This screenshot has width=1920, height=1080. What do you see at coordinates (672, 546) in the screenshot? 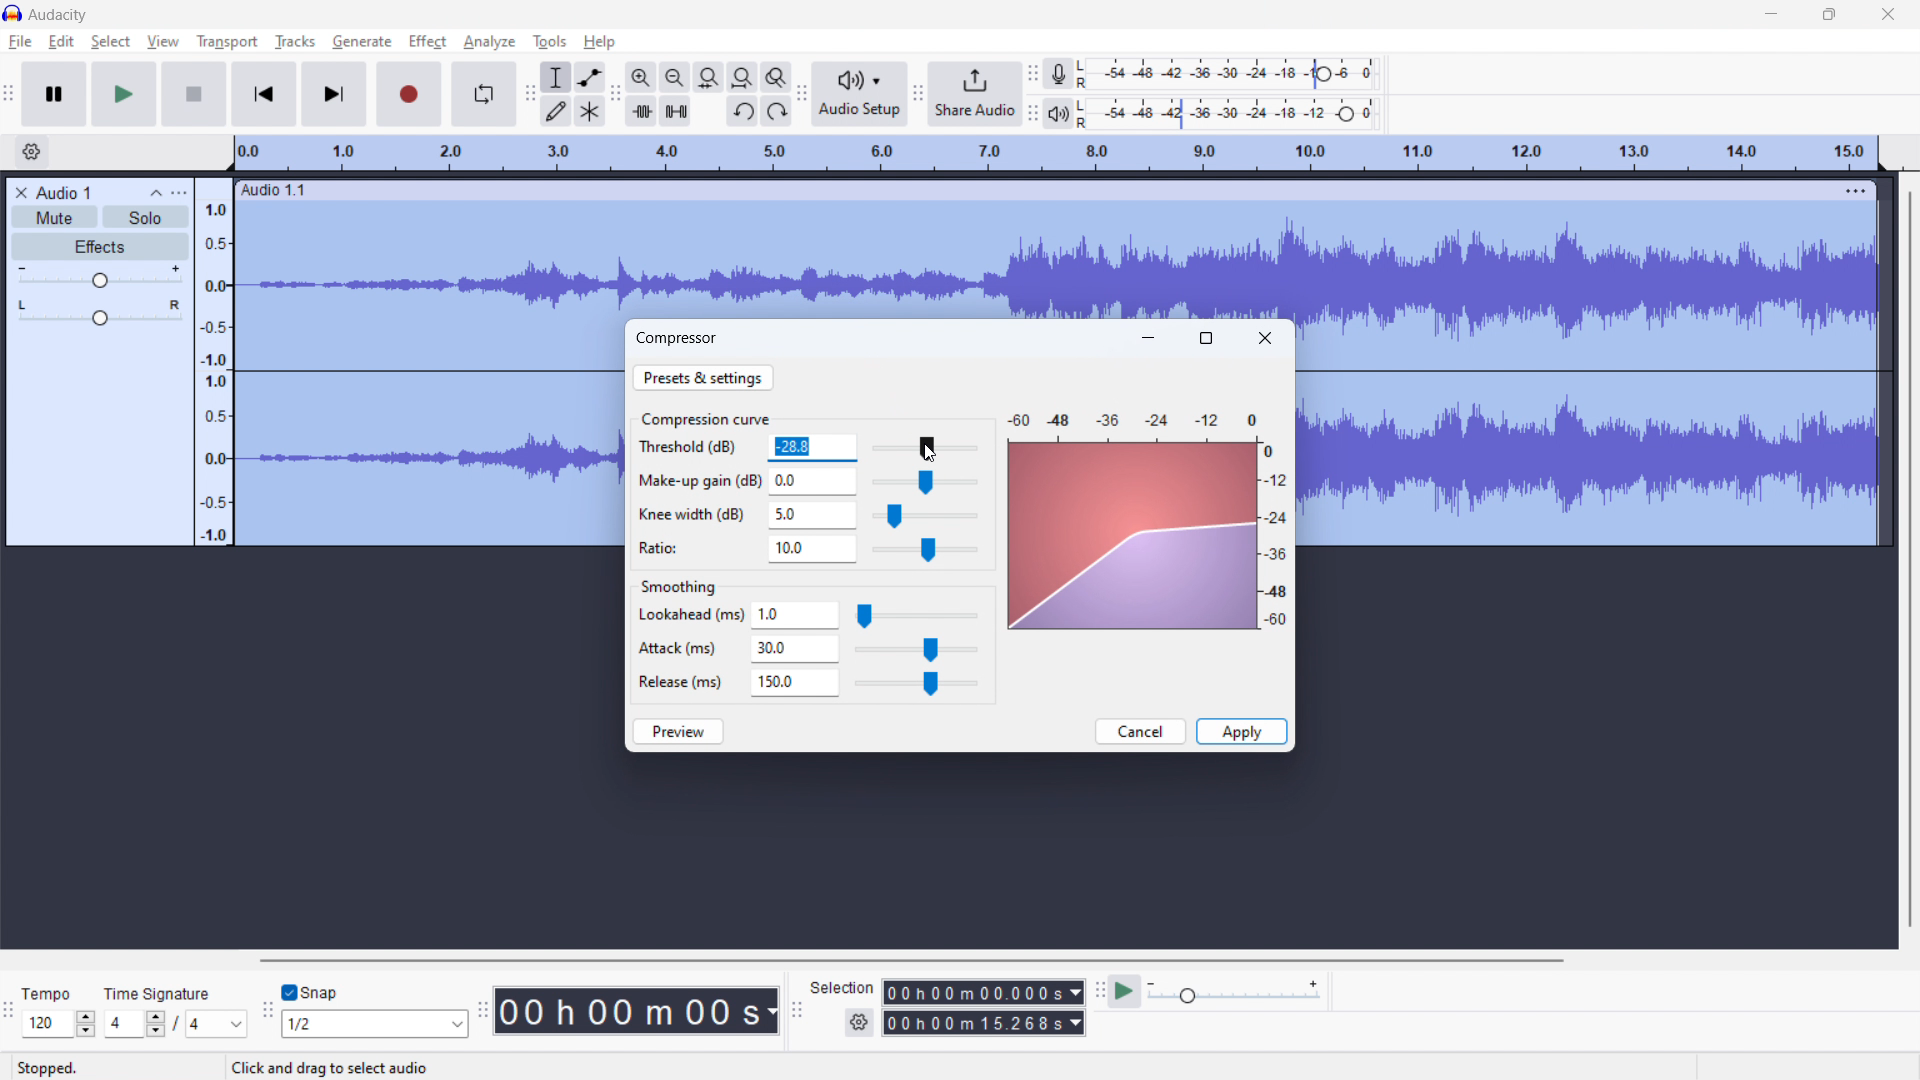
I see `Ratio:` at bounding box center [672, 546].